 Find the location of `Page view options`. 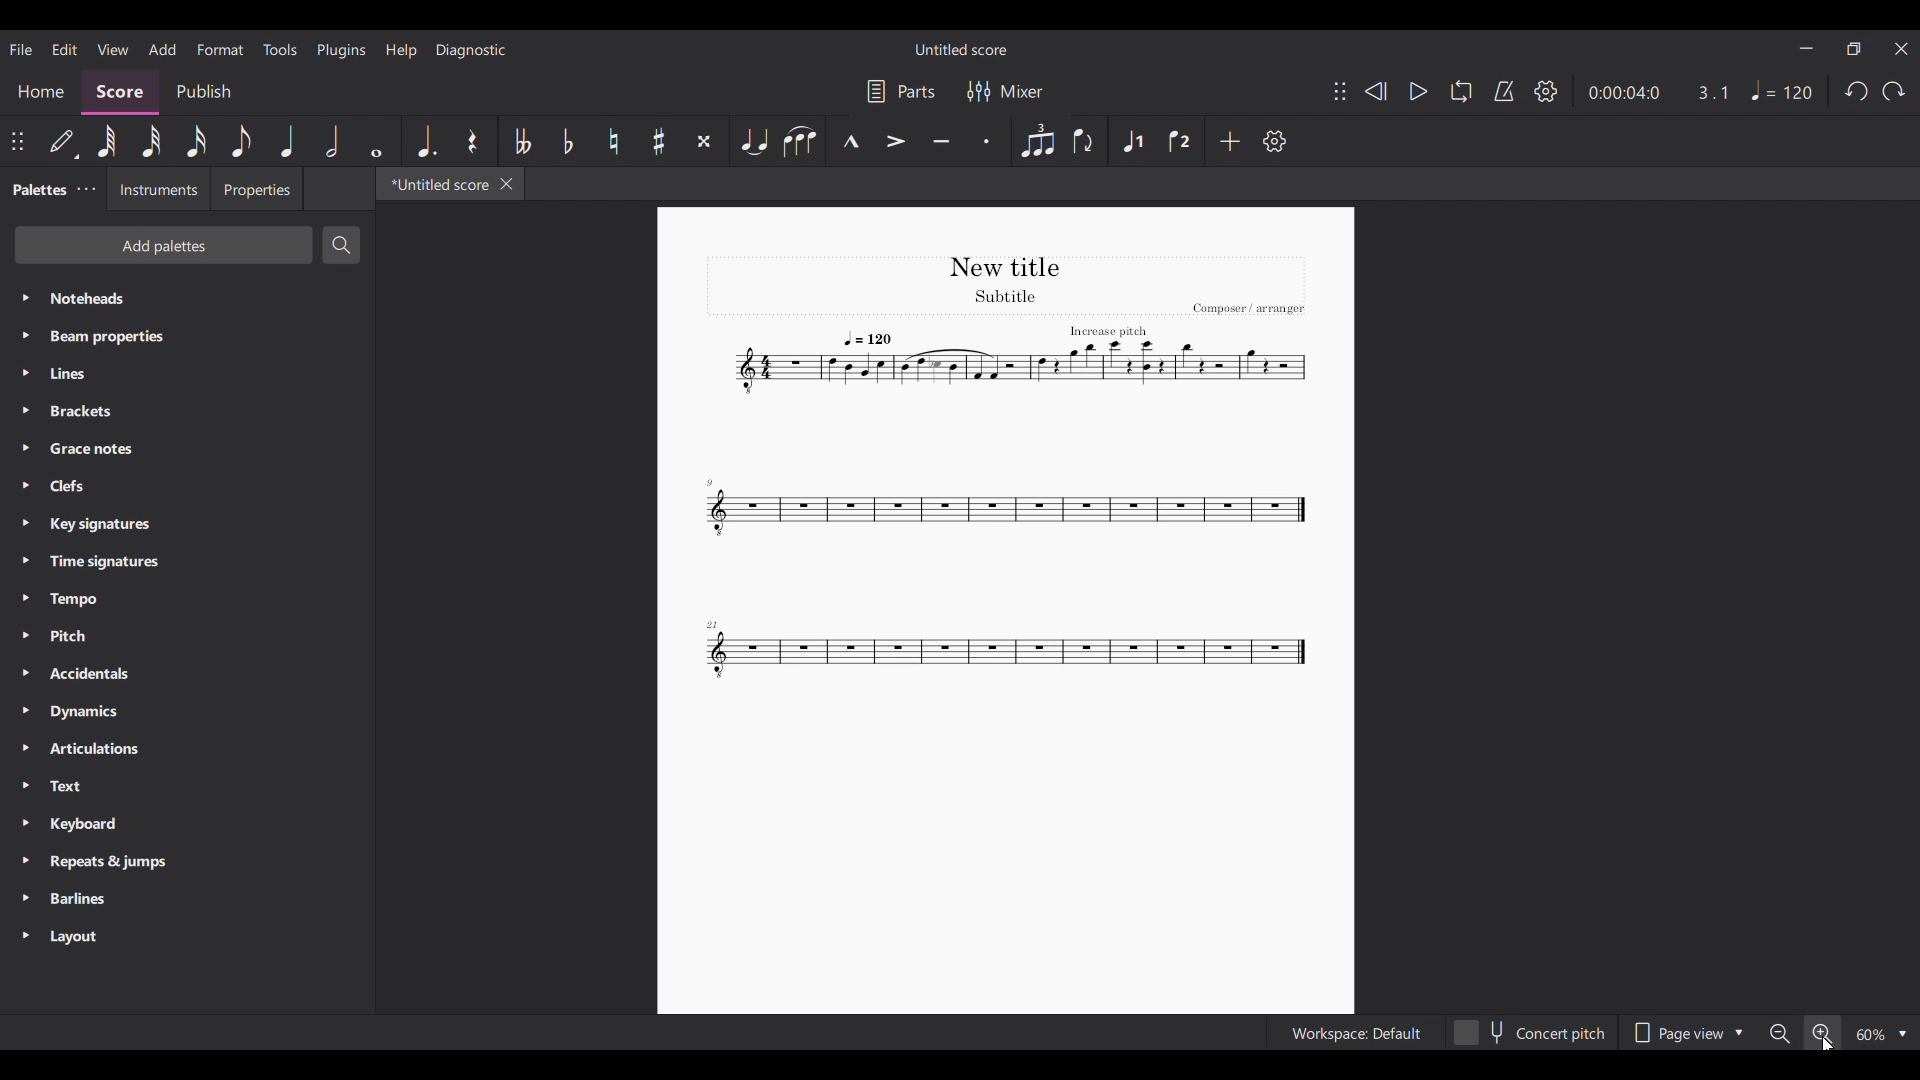

Page view options is located at coordinates (1685, 1033).